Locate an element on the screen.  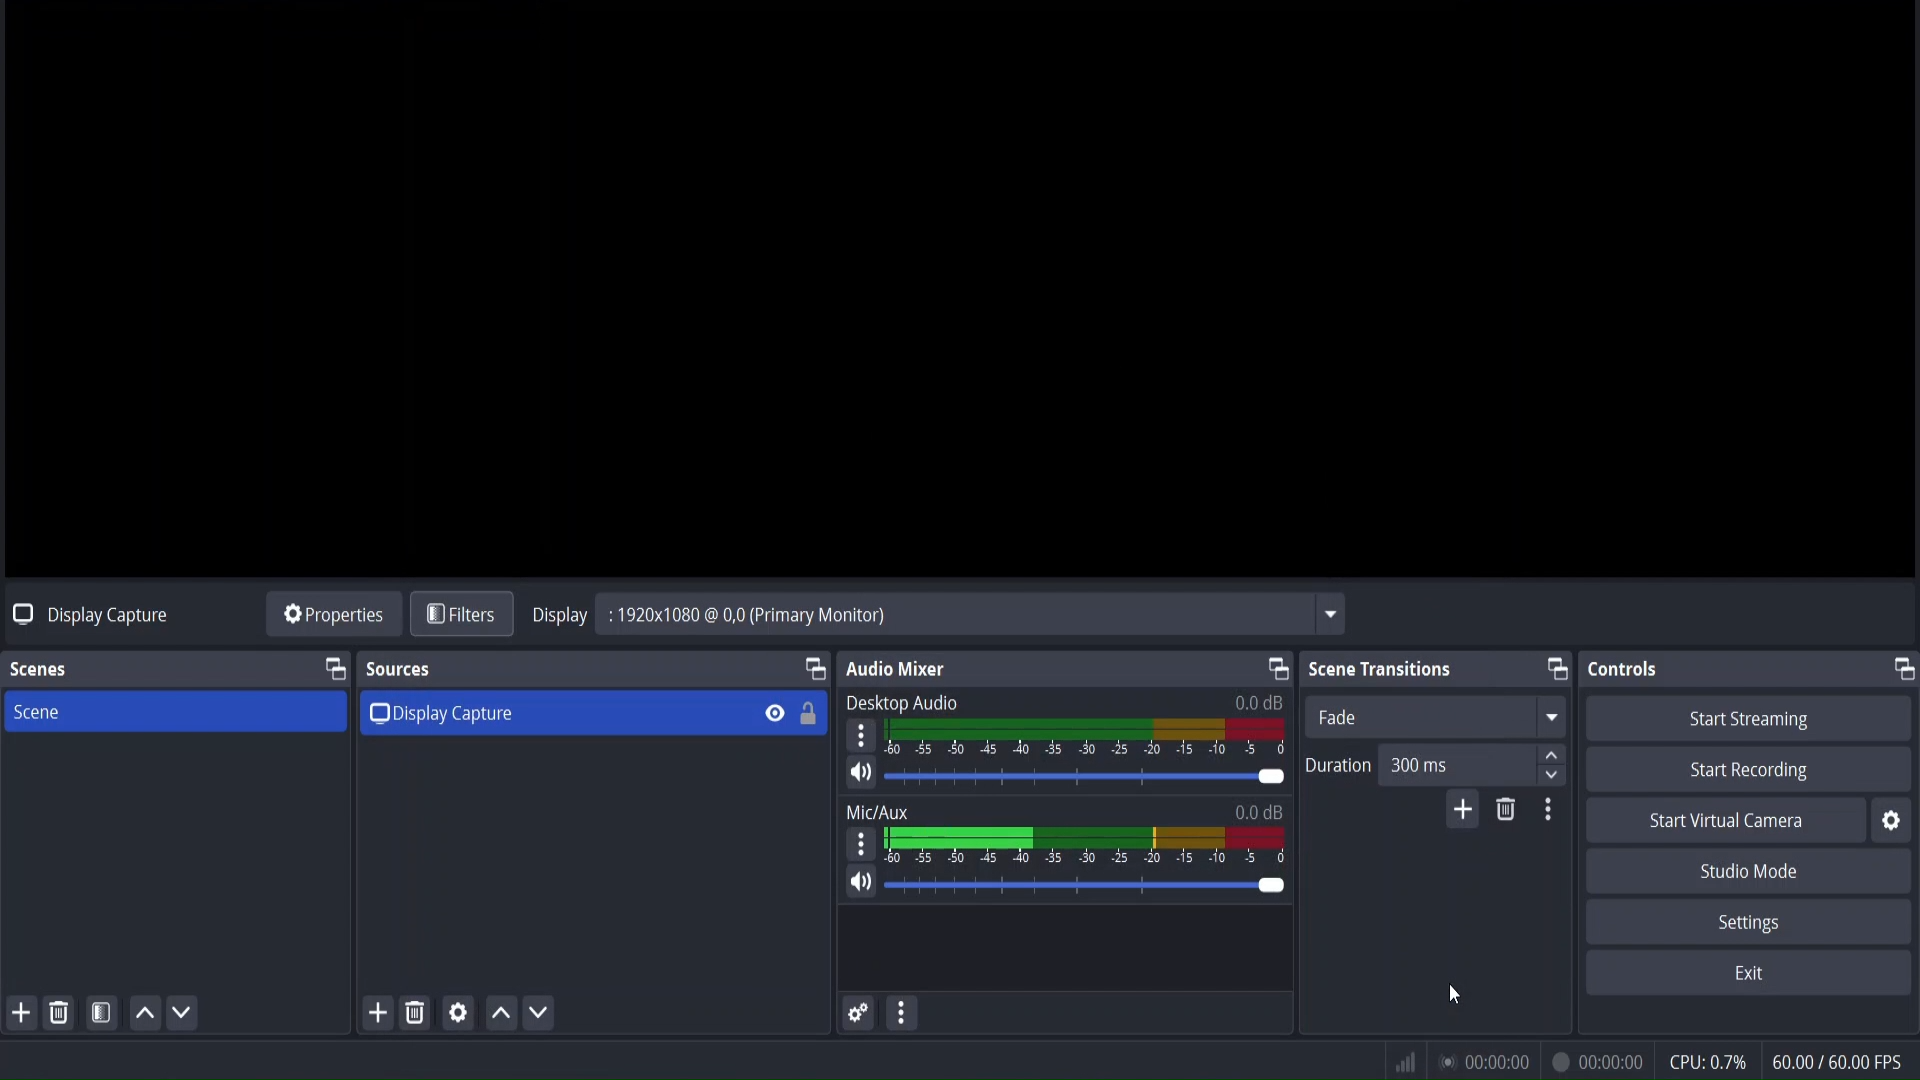
move source down is located at coordinates (539, 1011).